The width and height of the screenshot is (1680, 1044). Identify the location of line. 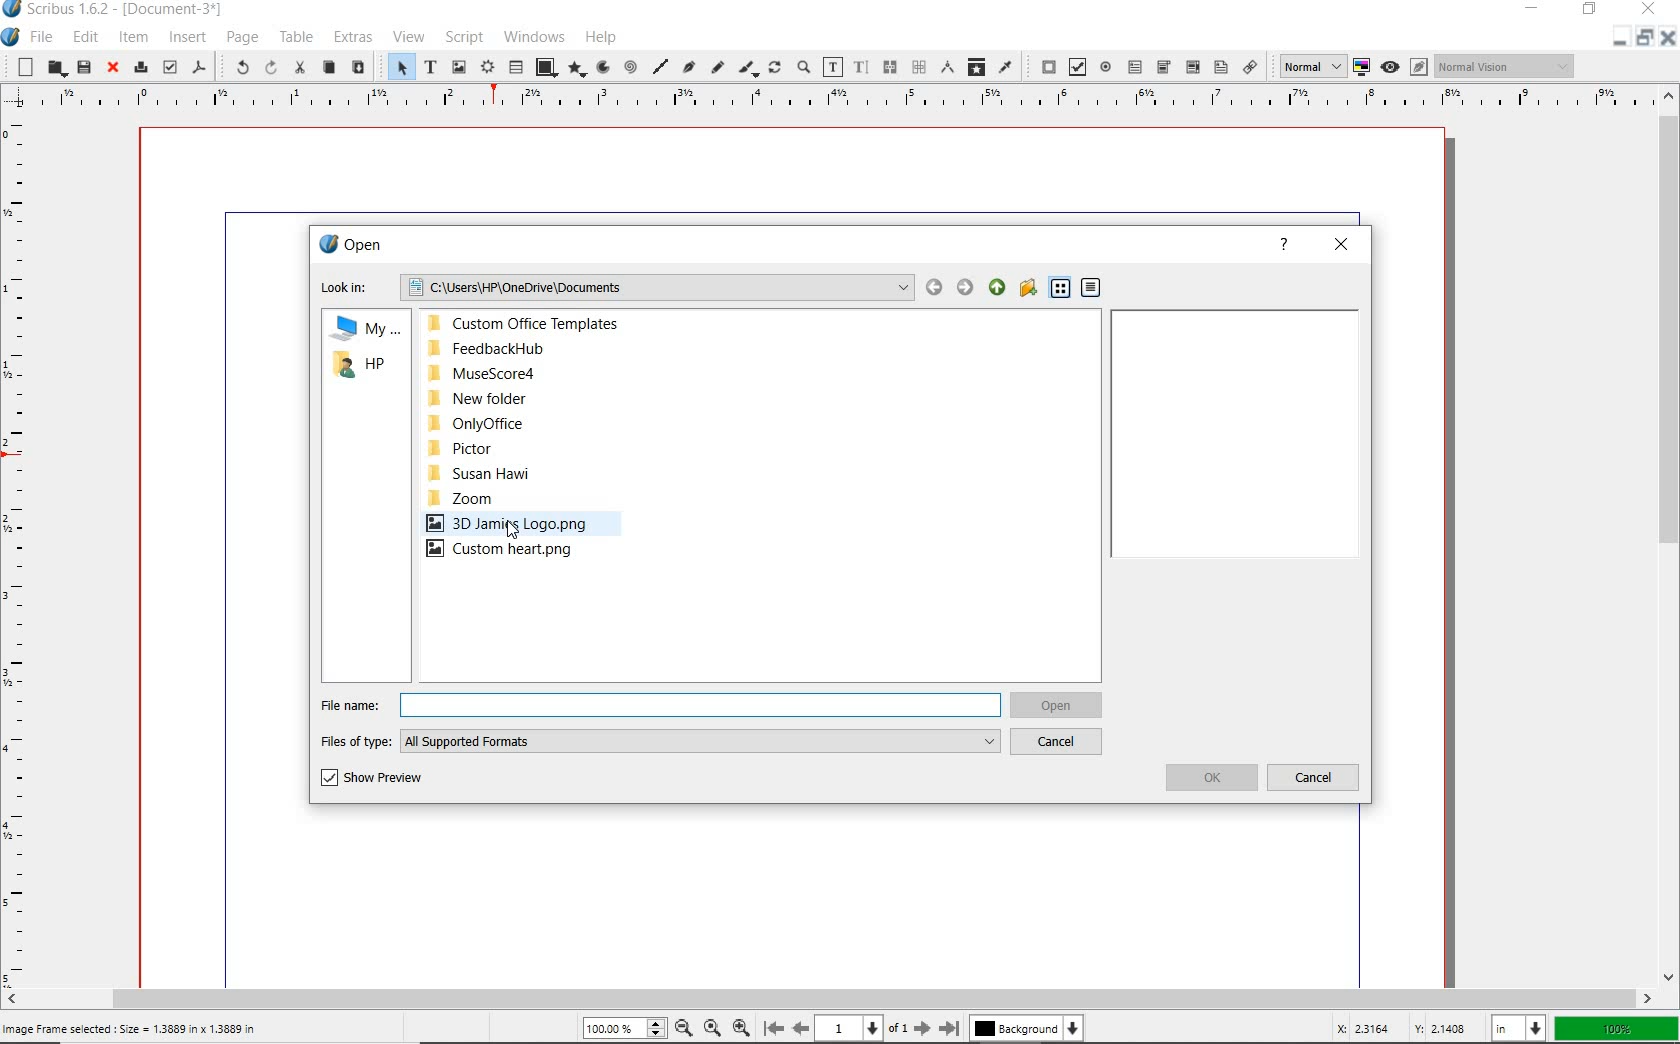
(660, 66).